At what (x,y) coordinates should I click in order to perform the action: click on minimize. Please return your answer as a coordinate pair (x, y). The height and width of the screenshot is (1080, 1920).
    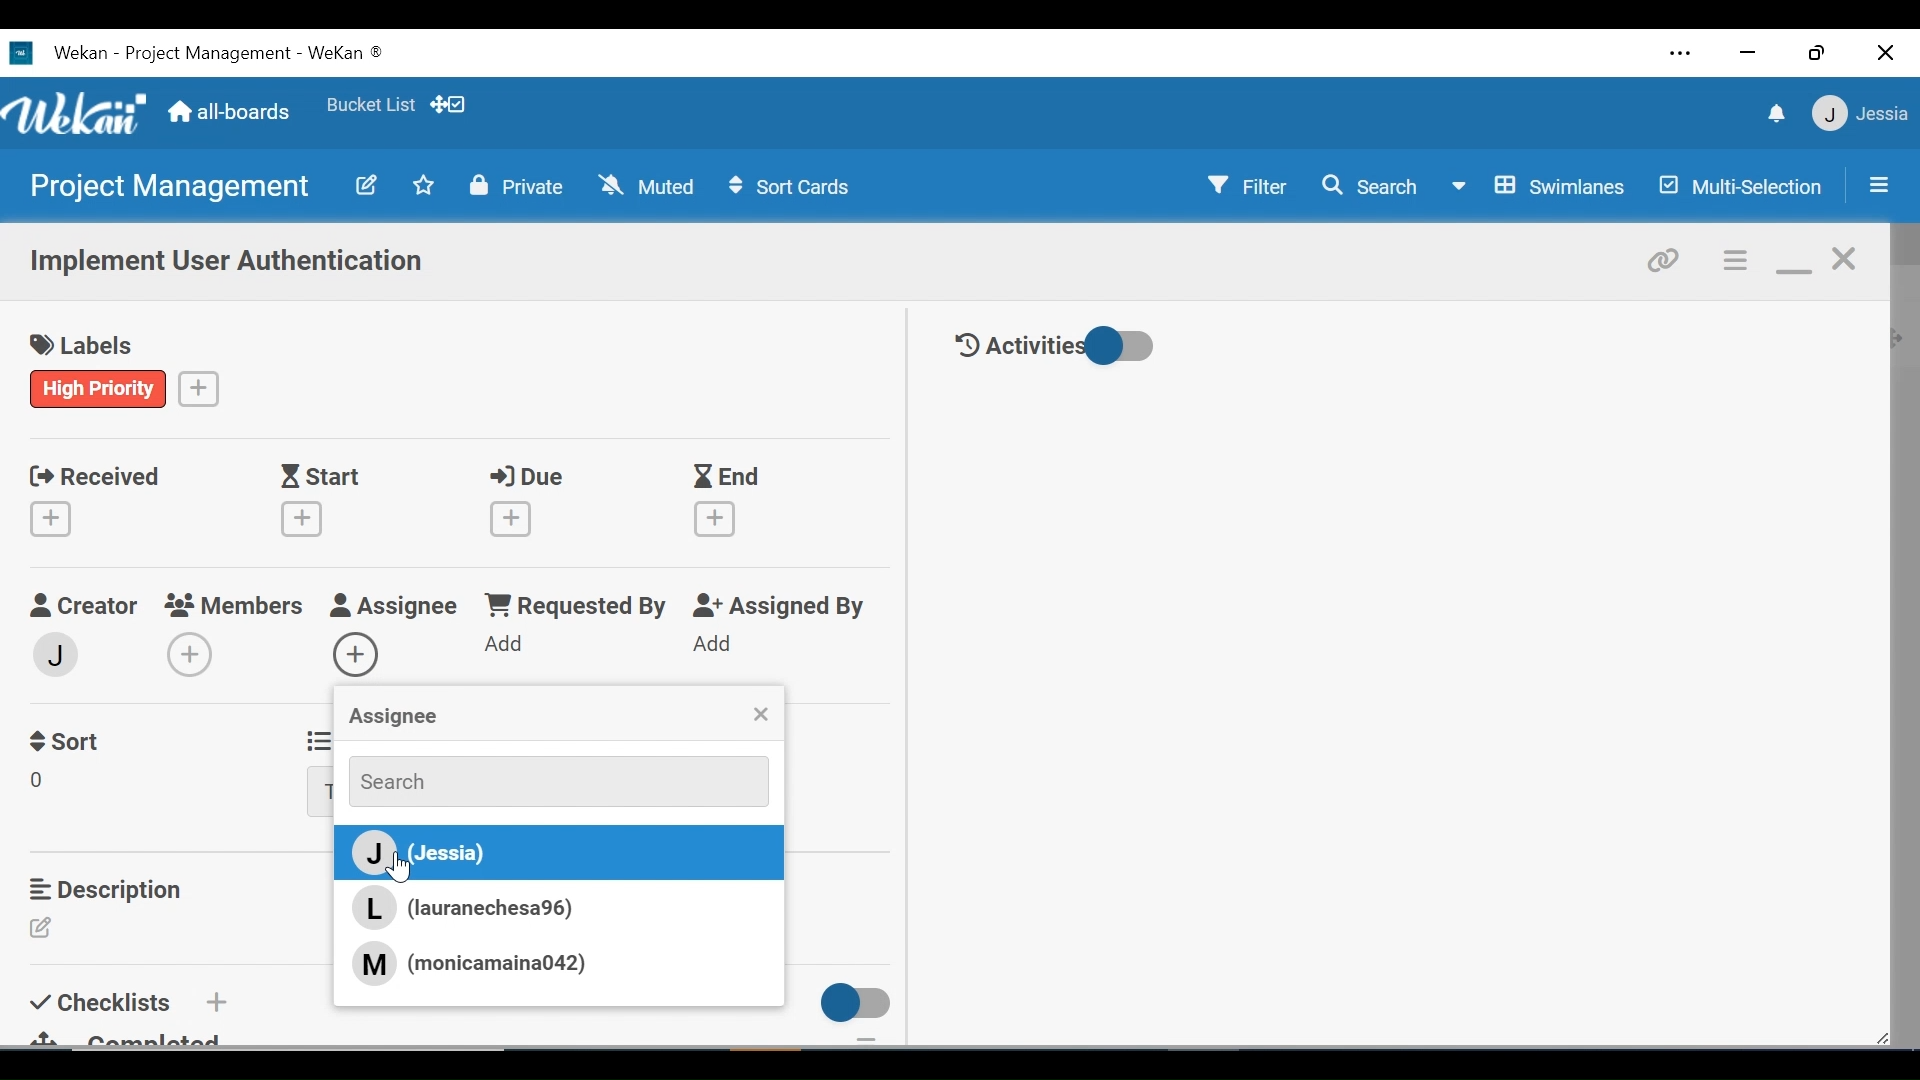
    Looking at the image, I should click on (1745, 54).